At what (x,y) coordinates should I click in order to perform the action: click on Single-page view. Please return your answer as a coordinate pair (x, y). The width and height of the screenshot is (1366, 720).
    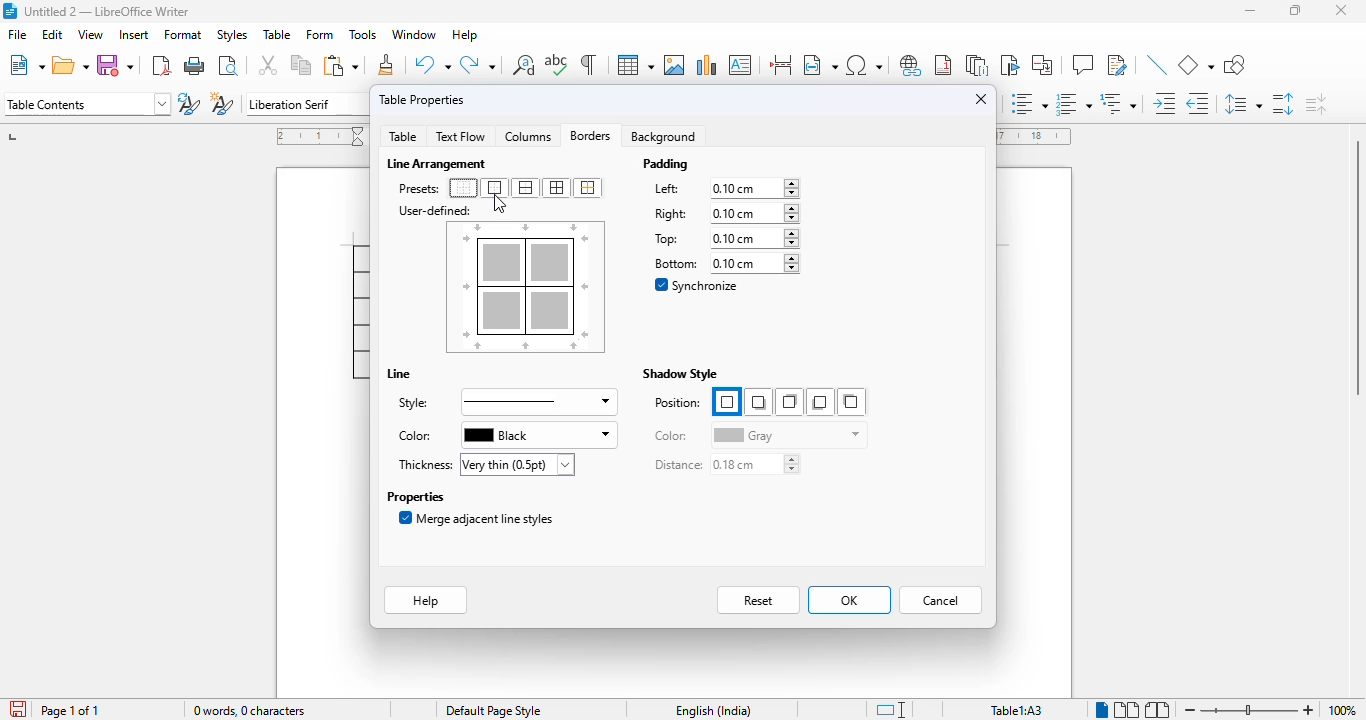
    Looking at the image, I should click on (1102, 710).